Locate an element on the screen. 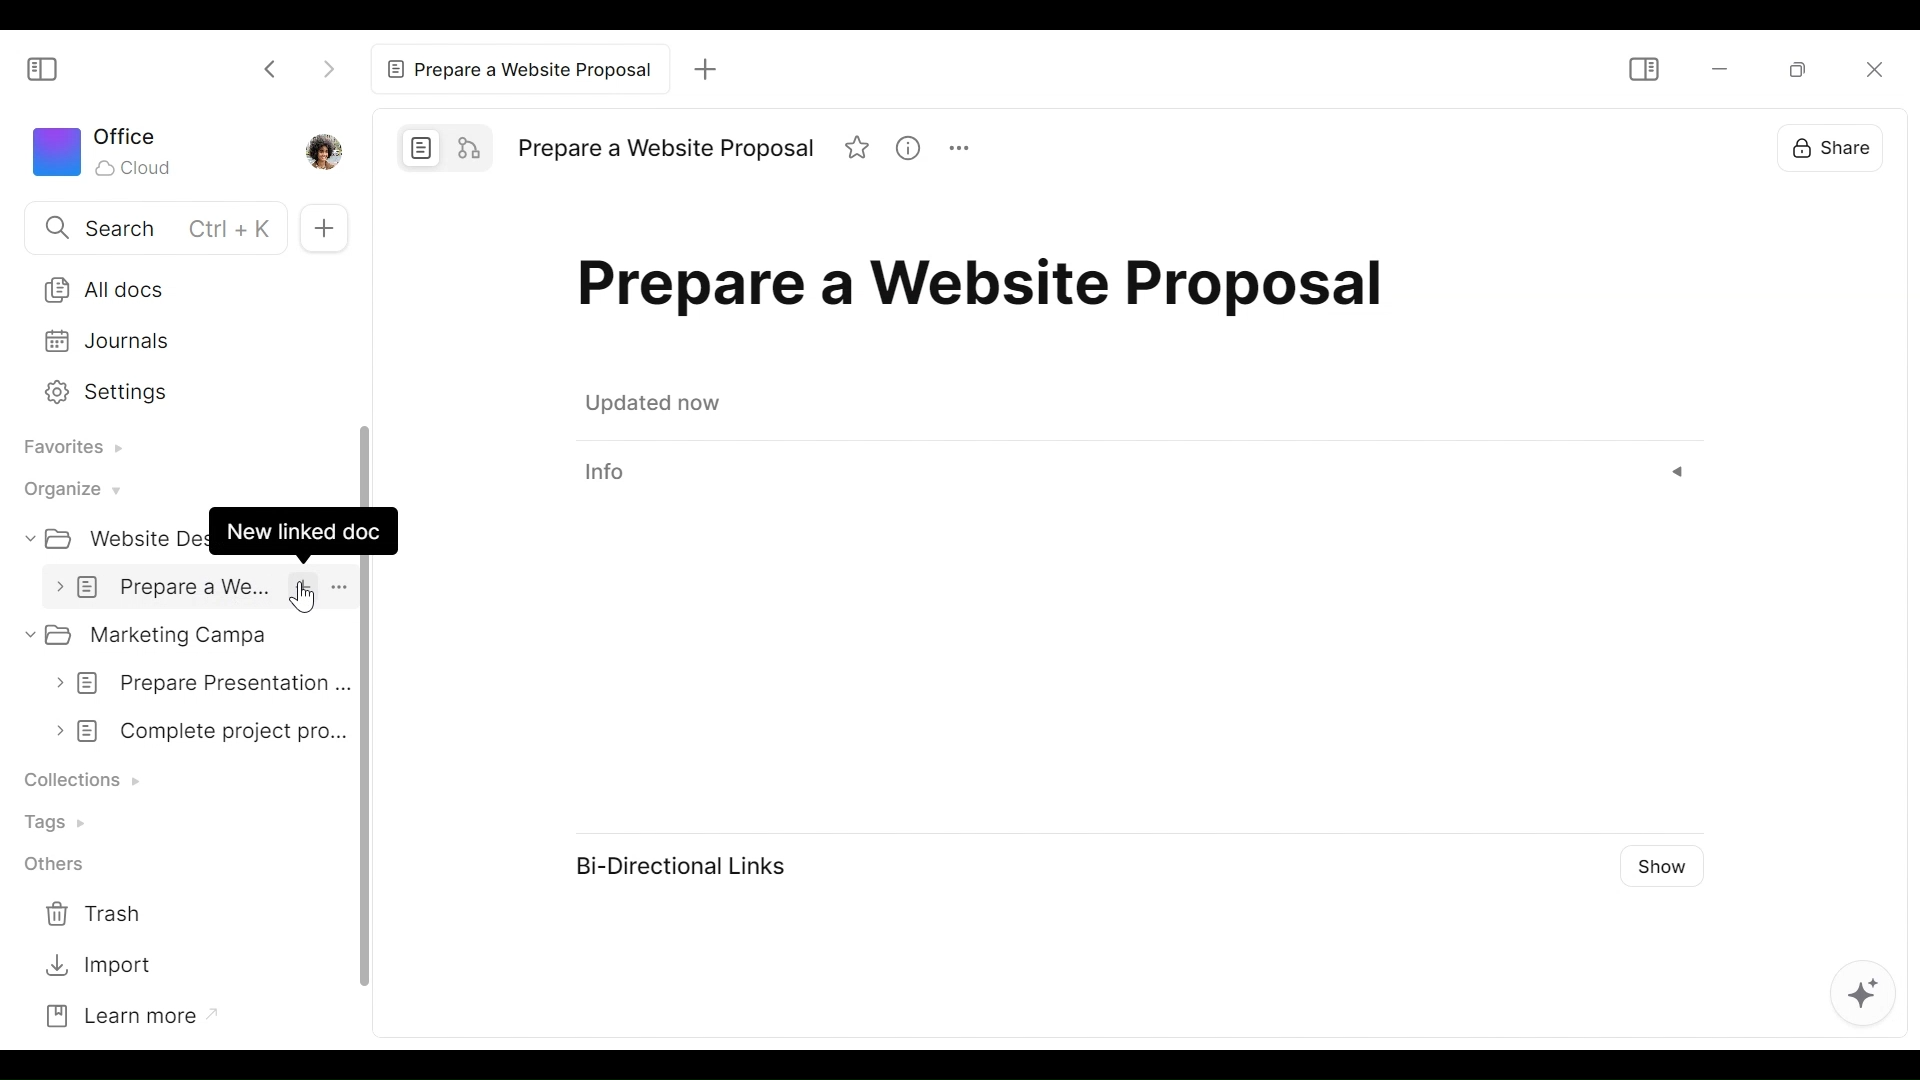 Image resolution: width=1920 pixels, height=1080 pixels. Bi-Directional Links is located at coordinates (689, 868).